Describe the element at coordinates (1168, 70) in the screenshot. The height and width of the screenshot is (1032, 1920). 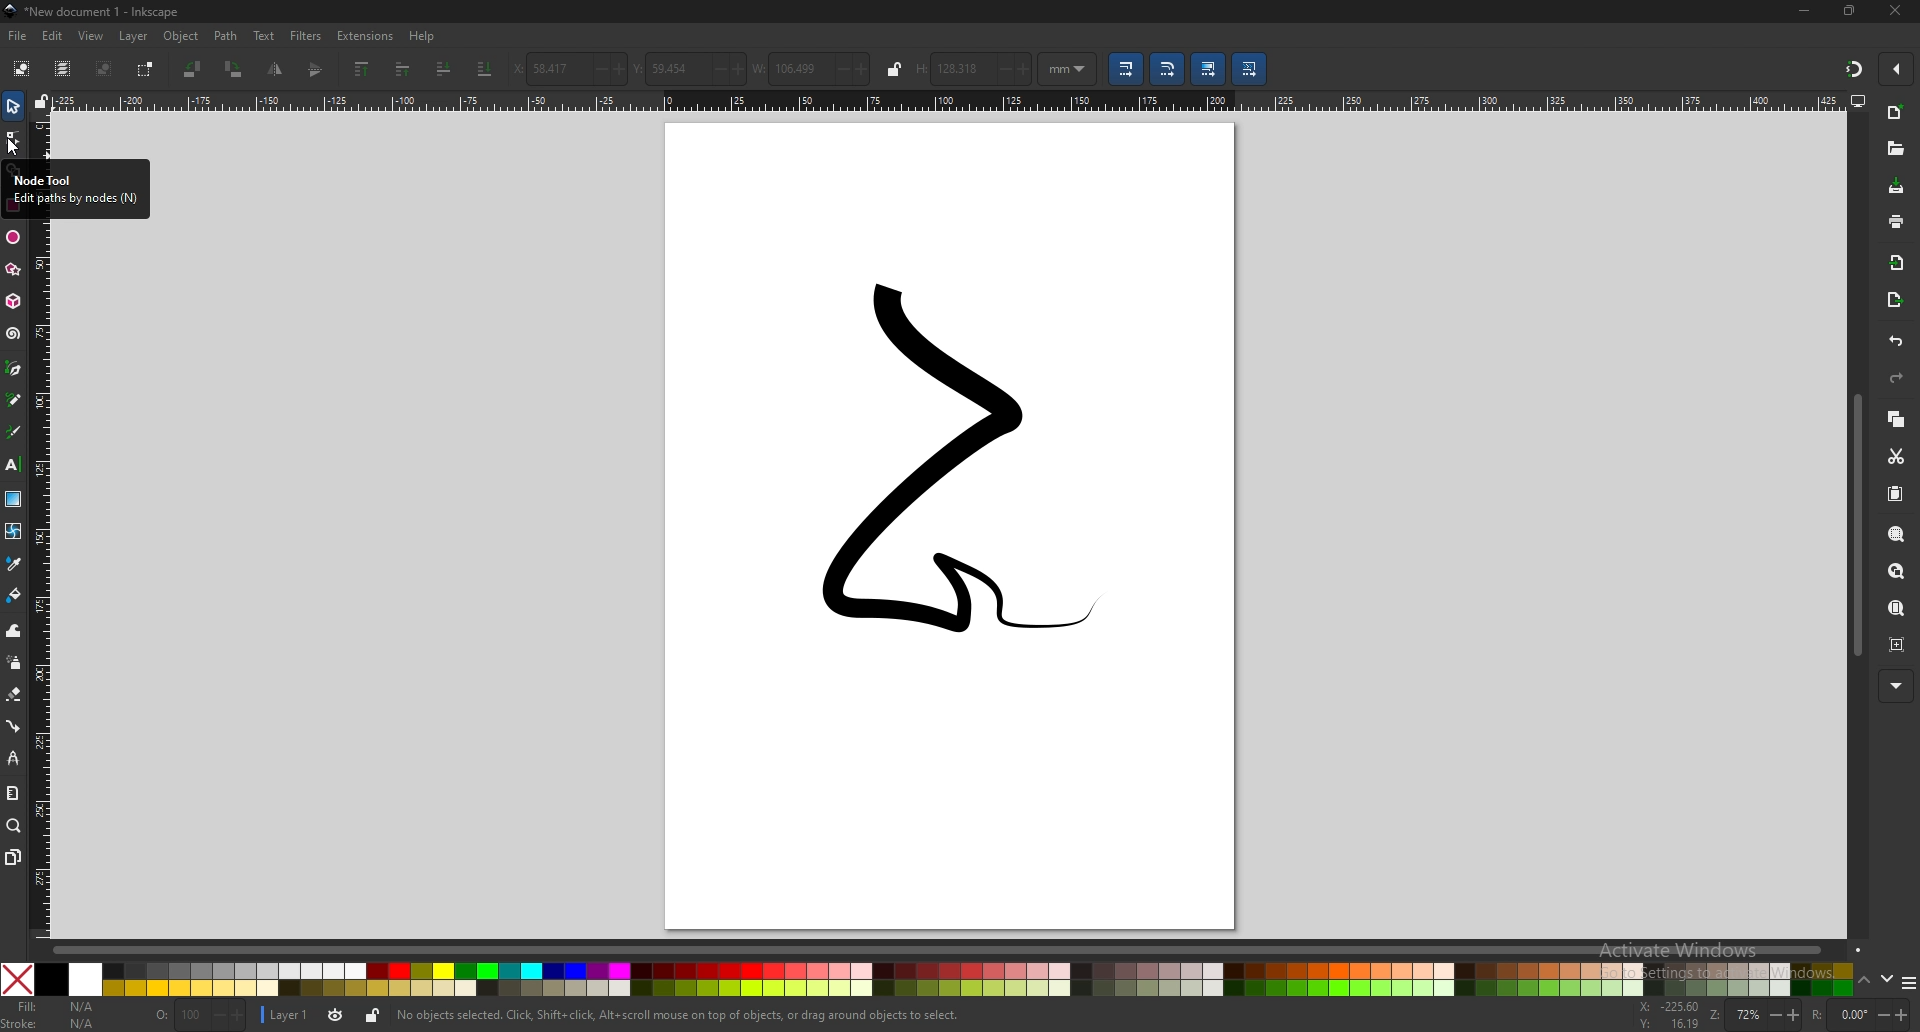
I see `scale radii` at that location.